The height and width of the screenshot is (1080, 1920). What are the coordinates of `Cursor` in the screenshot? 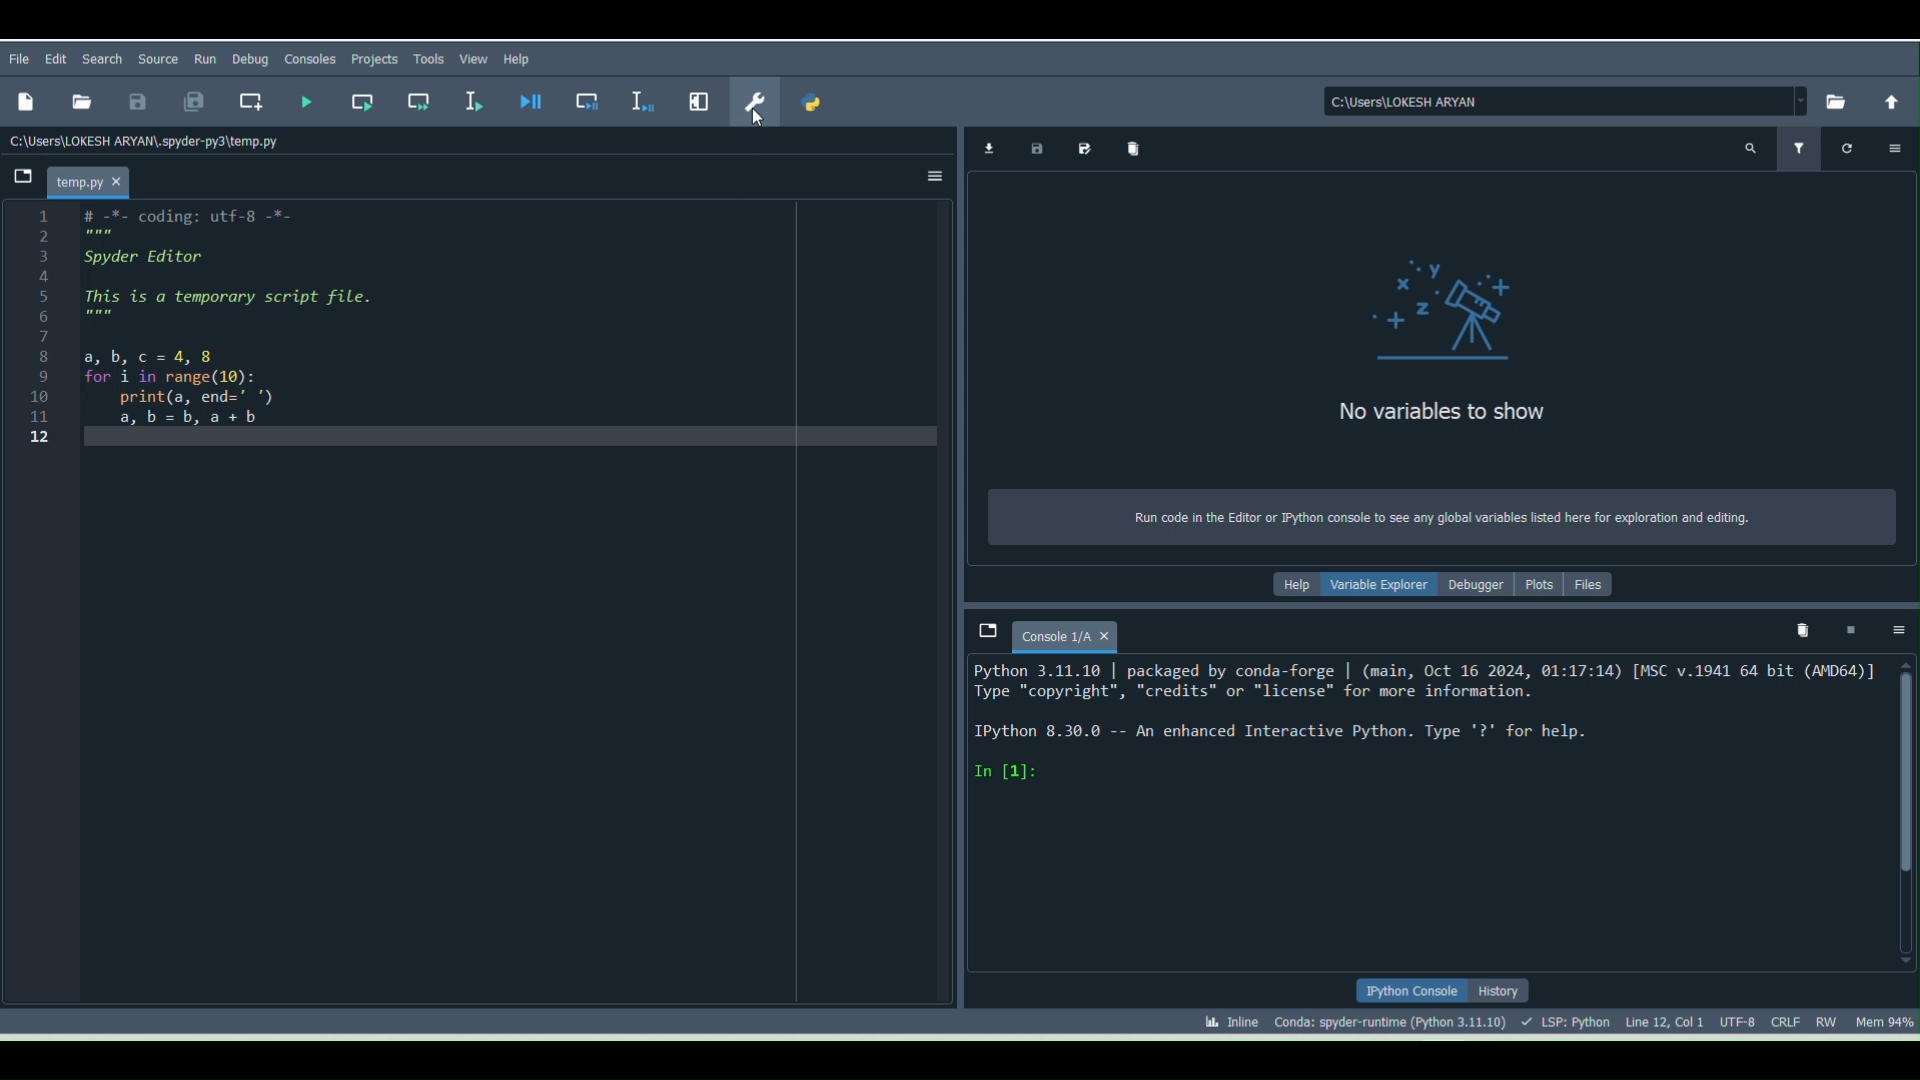 It's located at (761, 123).